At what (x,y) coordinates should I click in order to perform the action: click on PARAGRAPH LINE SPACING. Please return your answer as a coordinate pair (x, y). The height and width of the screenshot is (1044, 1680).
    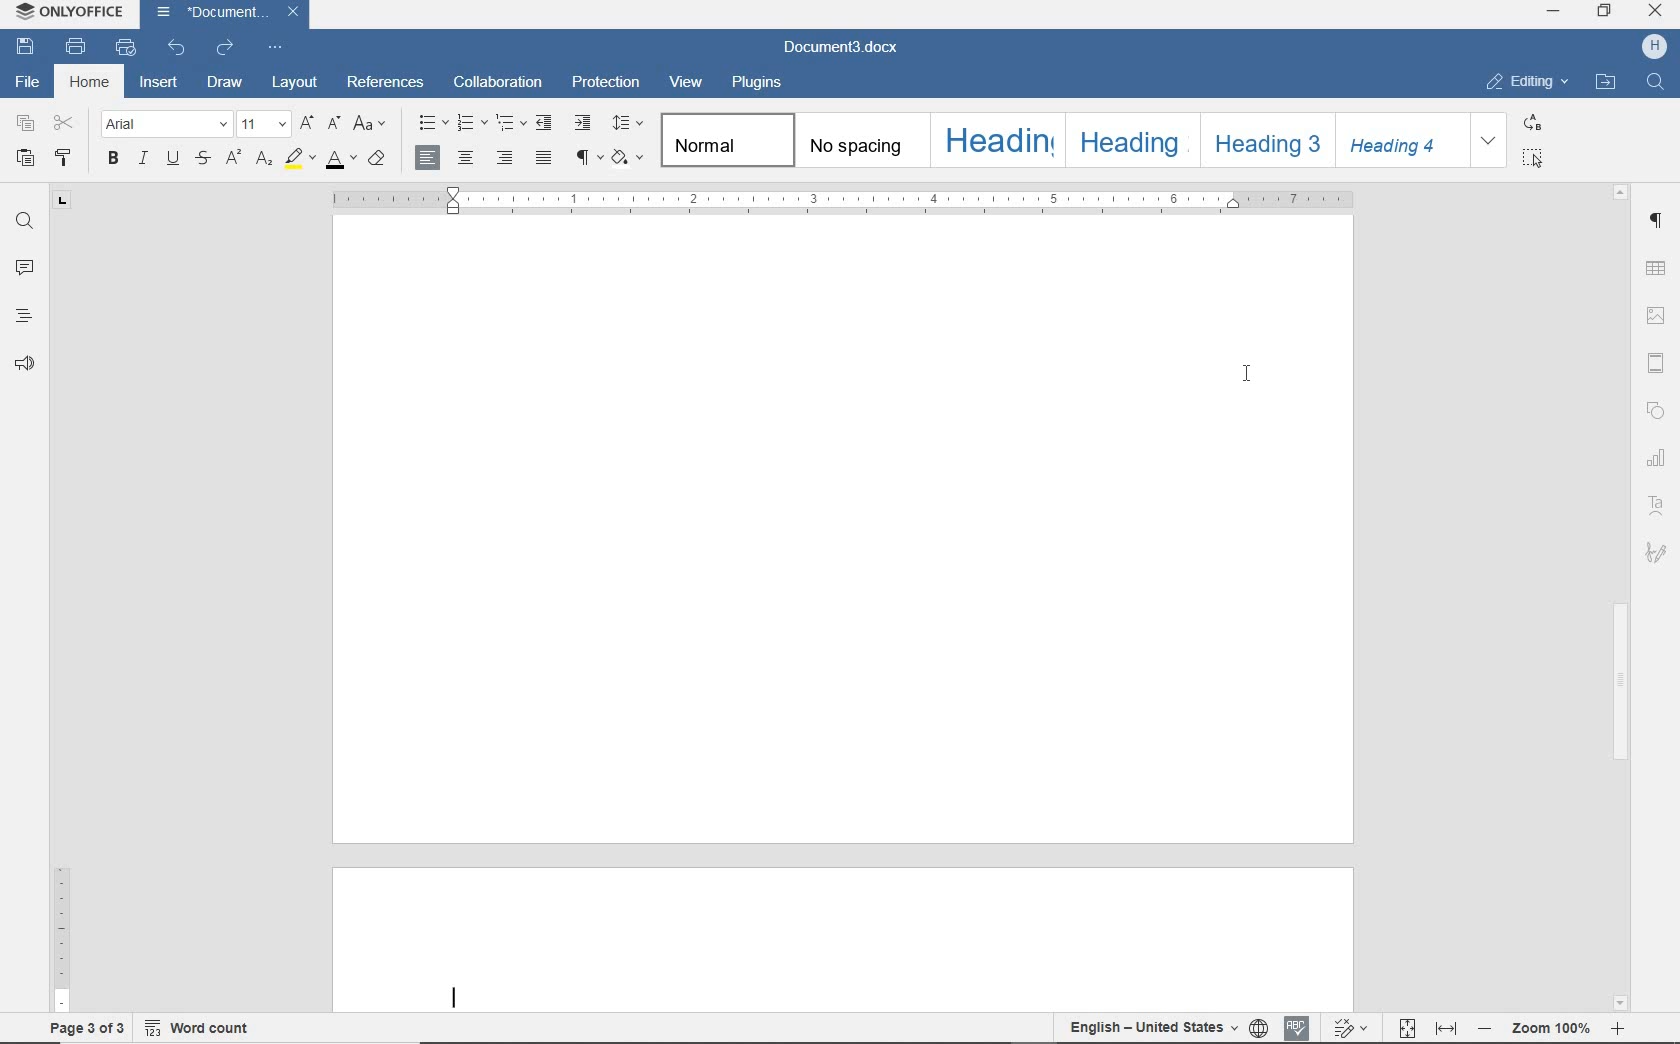
    Looking at the image, I should click on (627, 122).